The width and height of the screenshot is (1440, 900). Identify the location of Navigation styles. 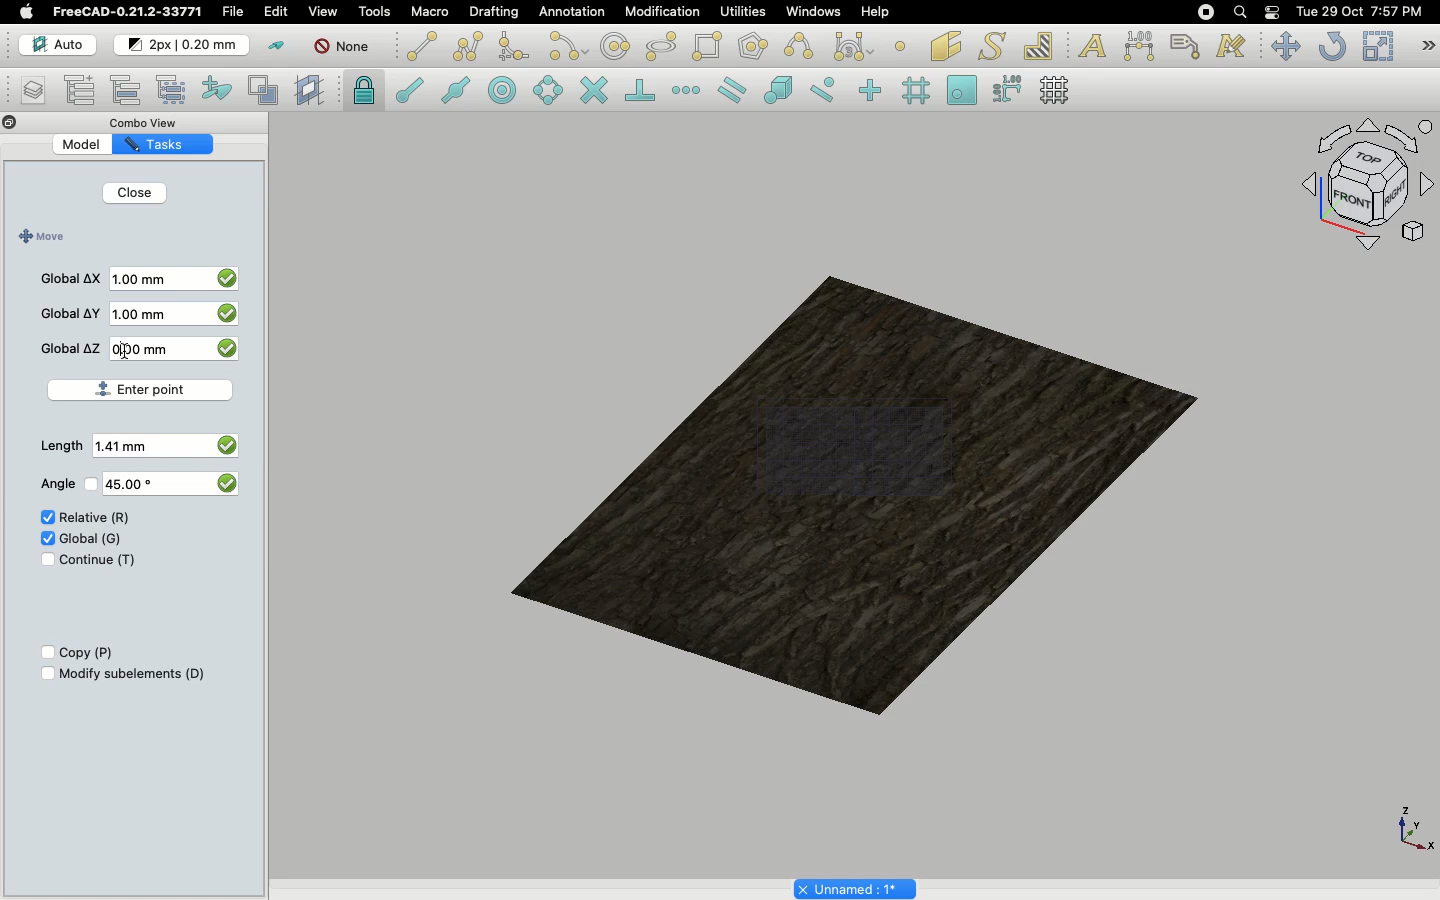
(1366, 188).